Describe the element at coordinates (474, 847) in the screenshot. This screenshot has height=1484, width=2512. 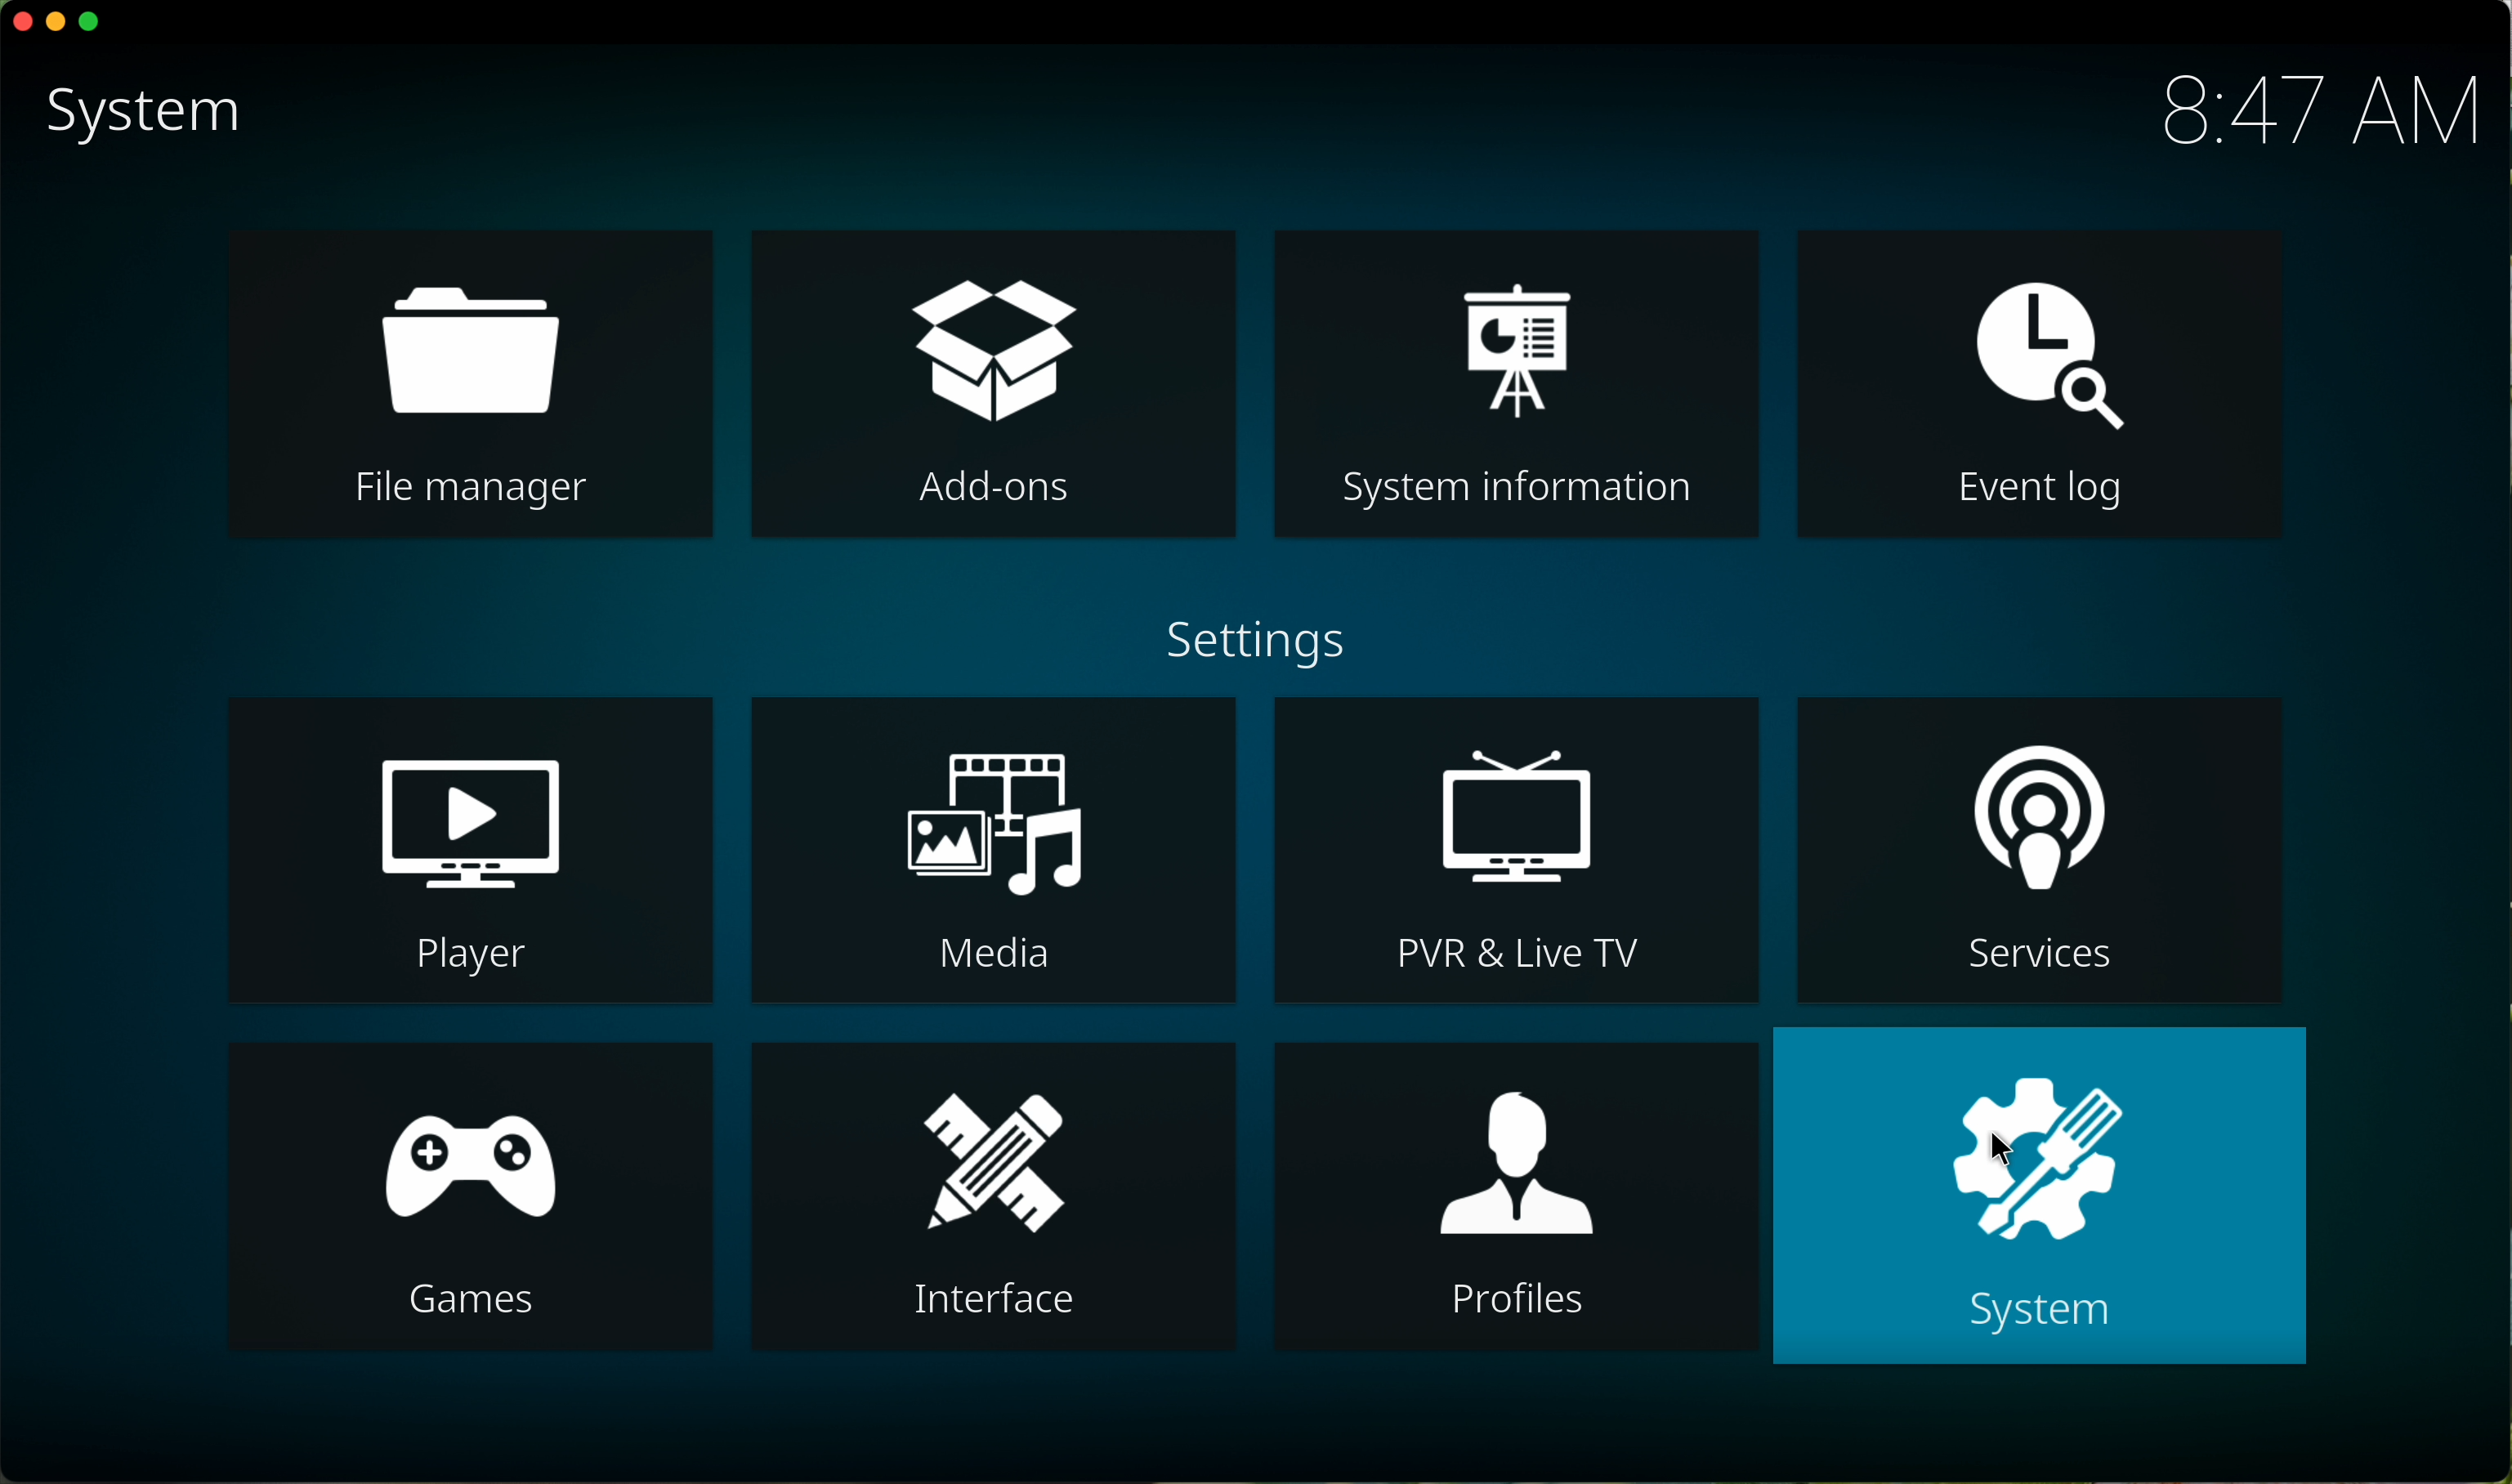
I see `player` at that location.